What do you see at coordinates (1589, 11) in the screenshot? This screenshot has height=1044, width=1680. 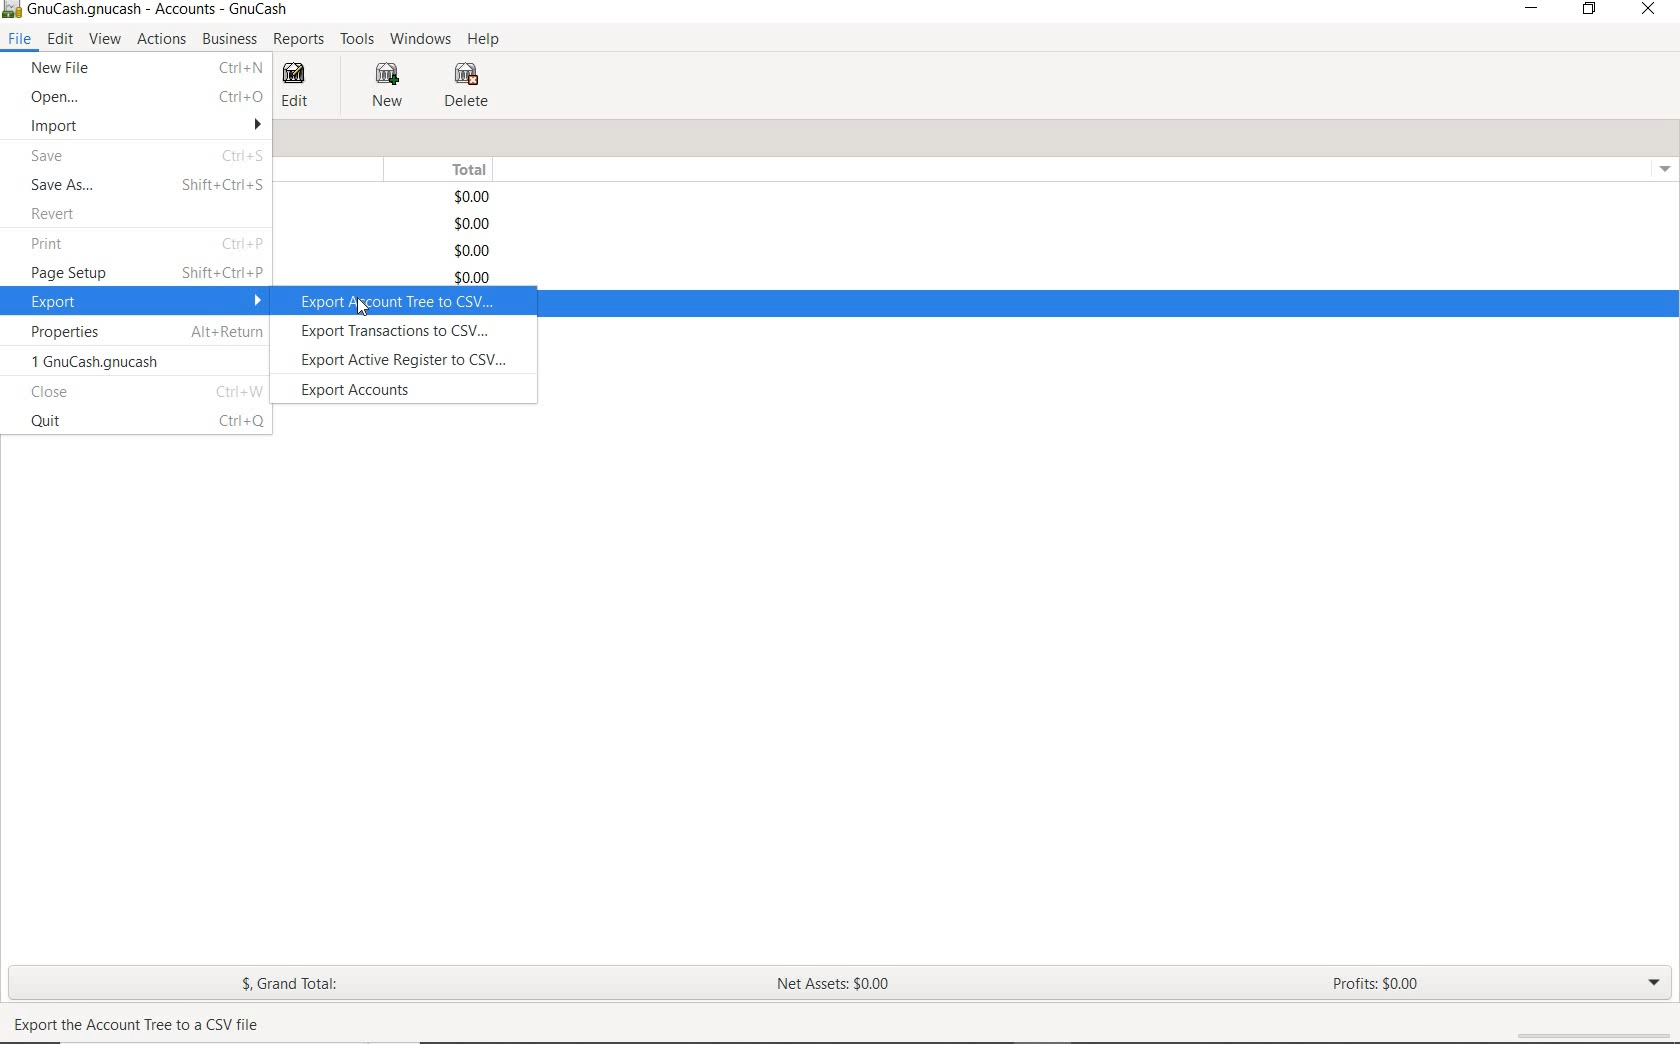 I see `RESTORE DOWN` at bounding box center [1589, 11].